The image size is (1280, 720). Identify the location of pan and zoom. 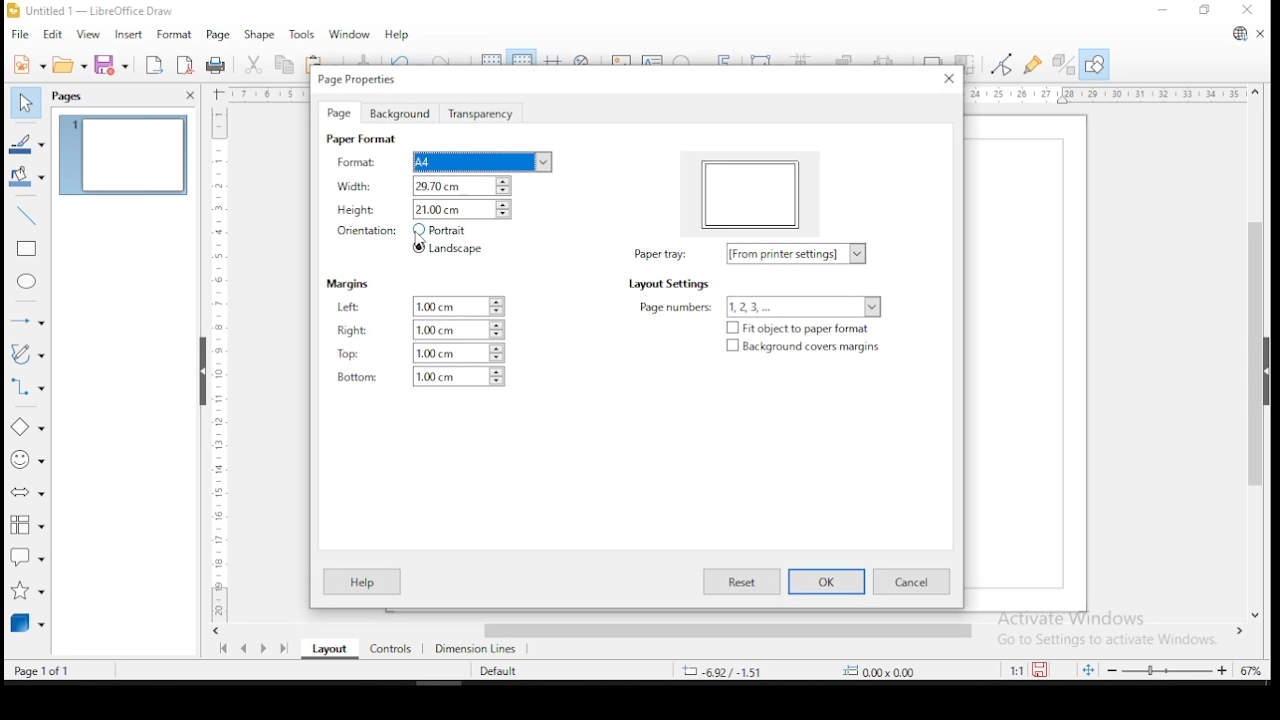
(584, 59).